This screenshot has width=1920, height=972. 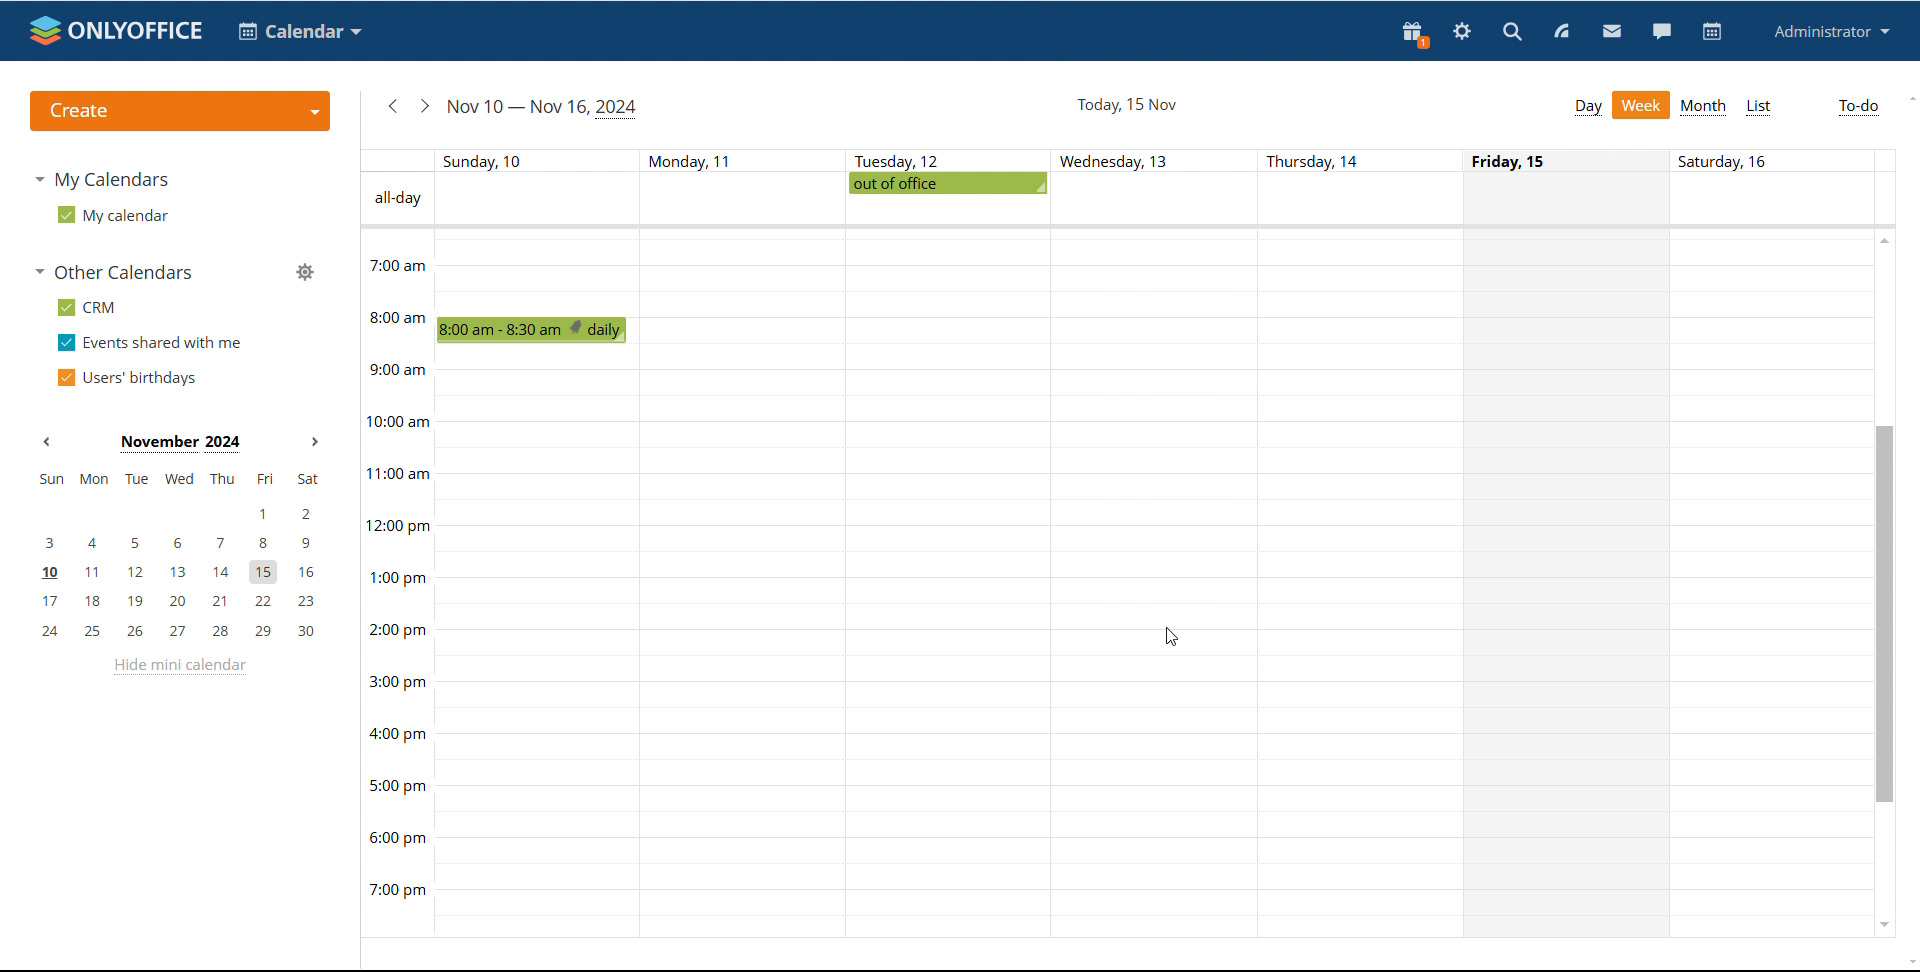 What do you see at coordinates (1908, 963) in the screenshot?
I see `scroll down` at bounding box center [1908, 963].